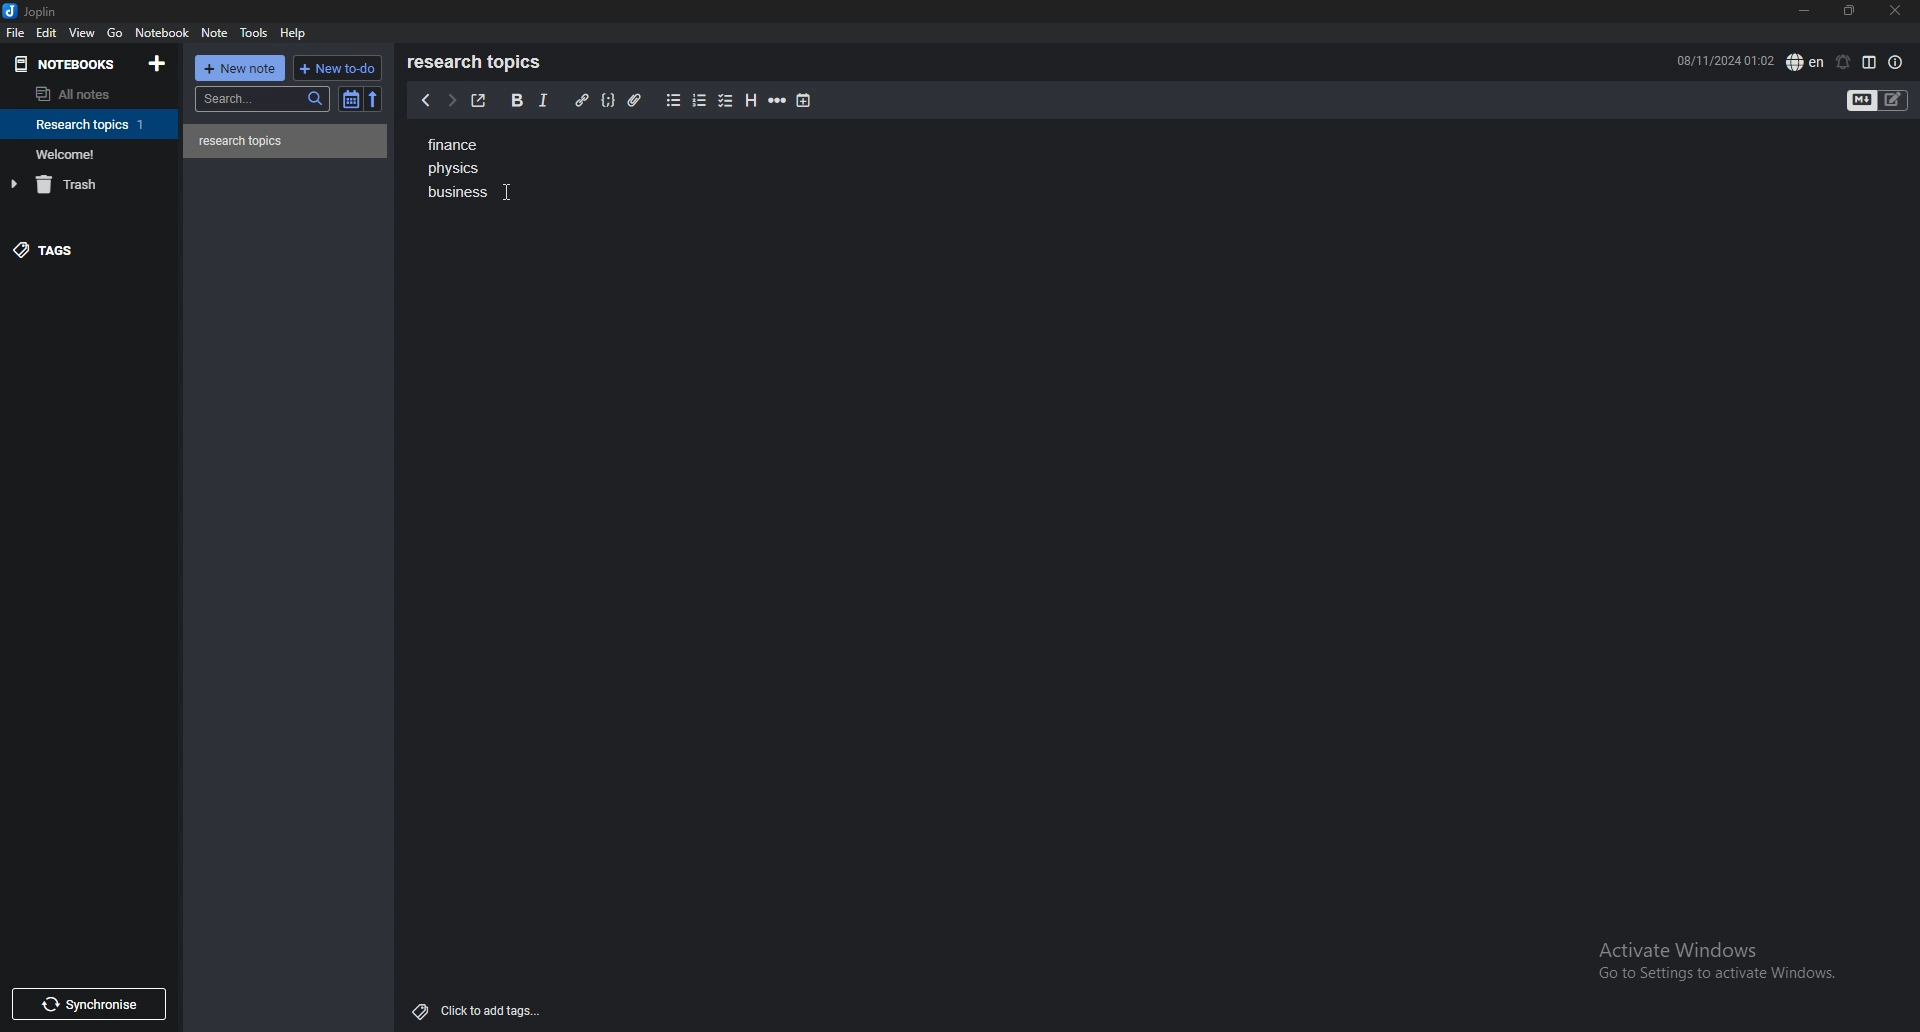 The width and height of the screenshot is (1920, 1032). I want to click on toggle editor, so click(1879, 100).